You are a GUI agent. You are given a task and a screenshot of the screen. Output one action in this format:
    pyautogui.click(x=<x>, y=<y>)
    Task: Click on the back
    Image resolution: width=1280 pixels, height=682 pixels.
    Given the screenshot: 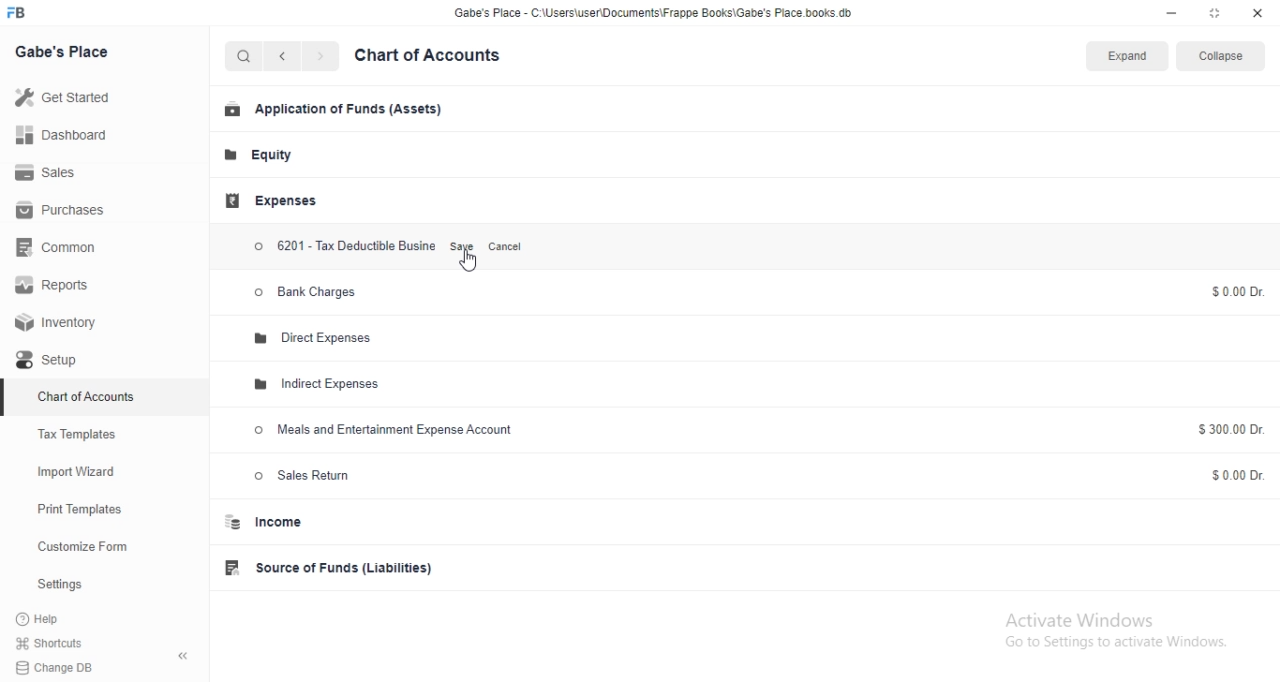 What is the action you would take?
    pyautogui.click(x=287, y=59)
    